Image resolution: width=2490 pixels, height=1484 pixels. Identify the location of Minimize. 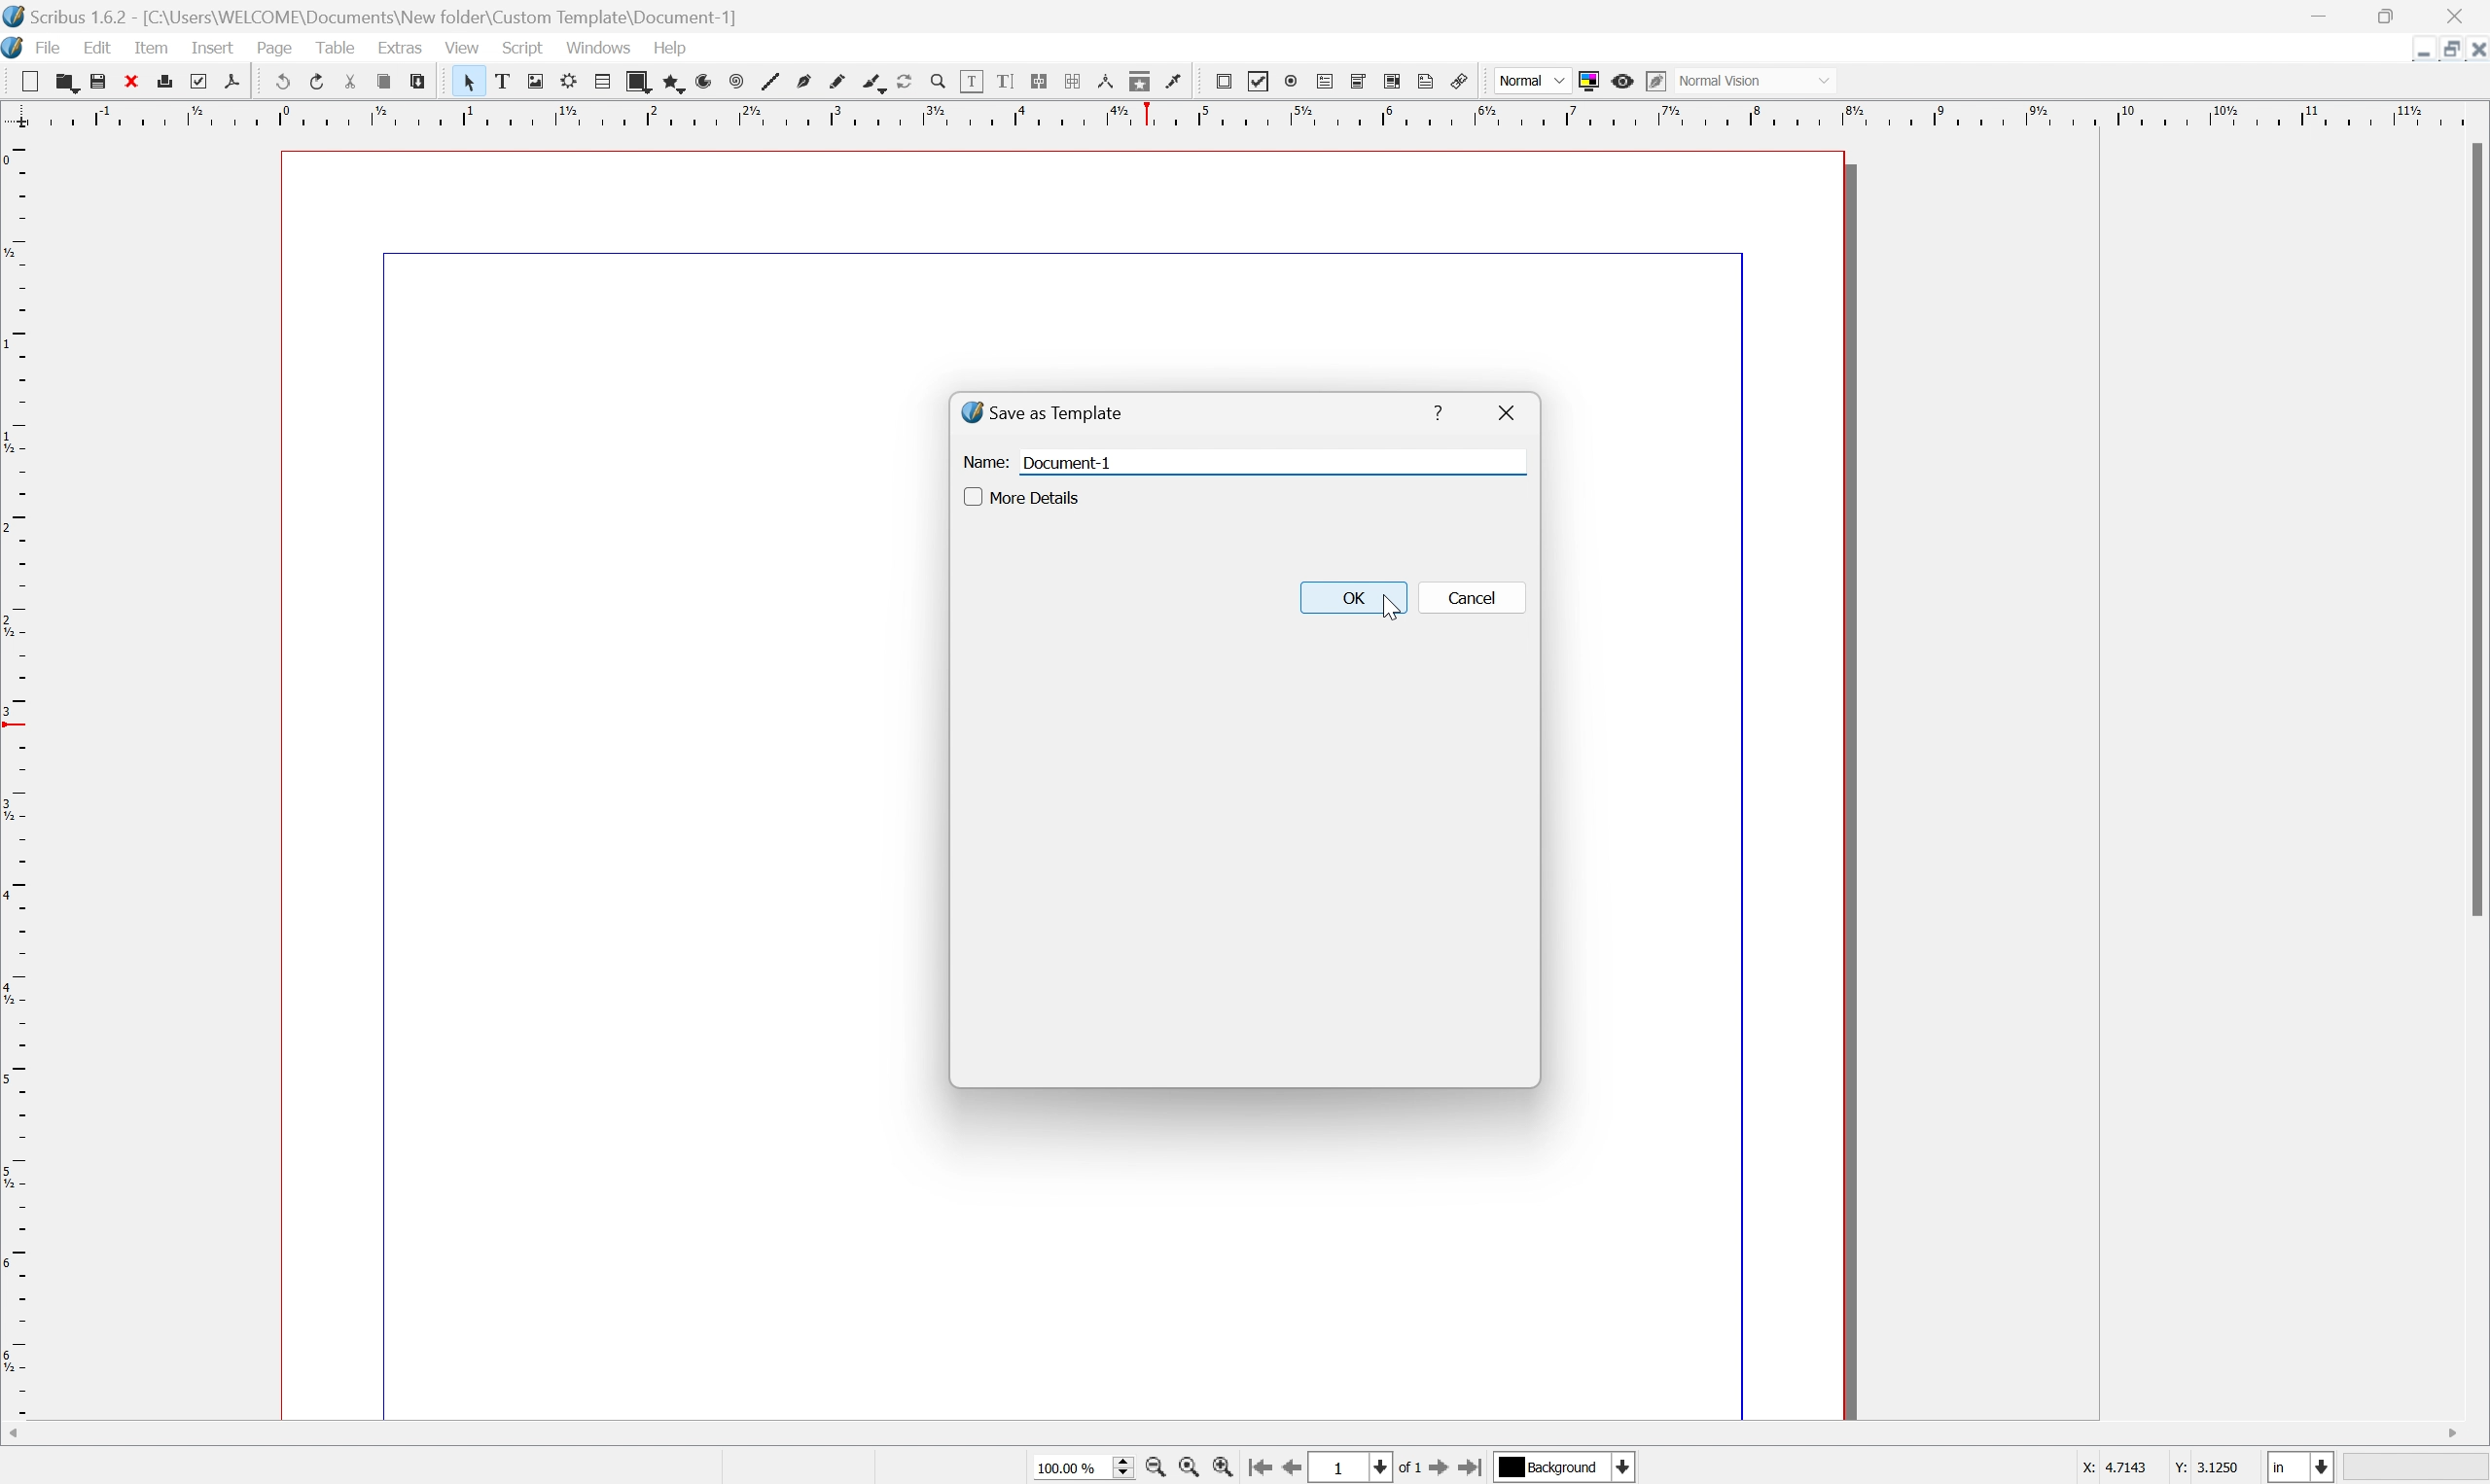
(2420, 57).